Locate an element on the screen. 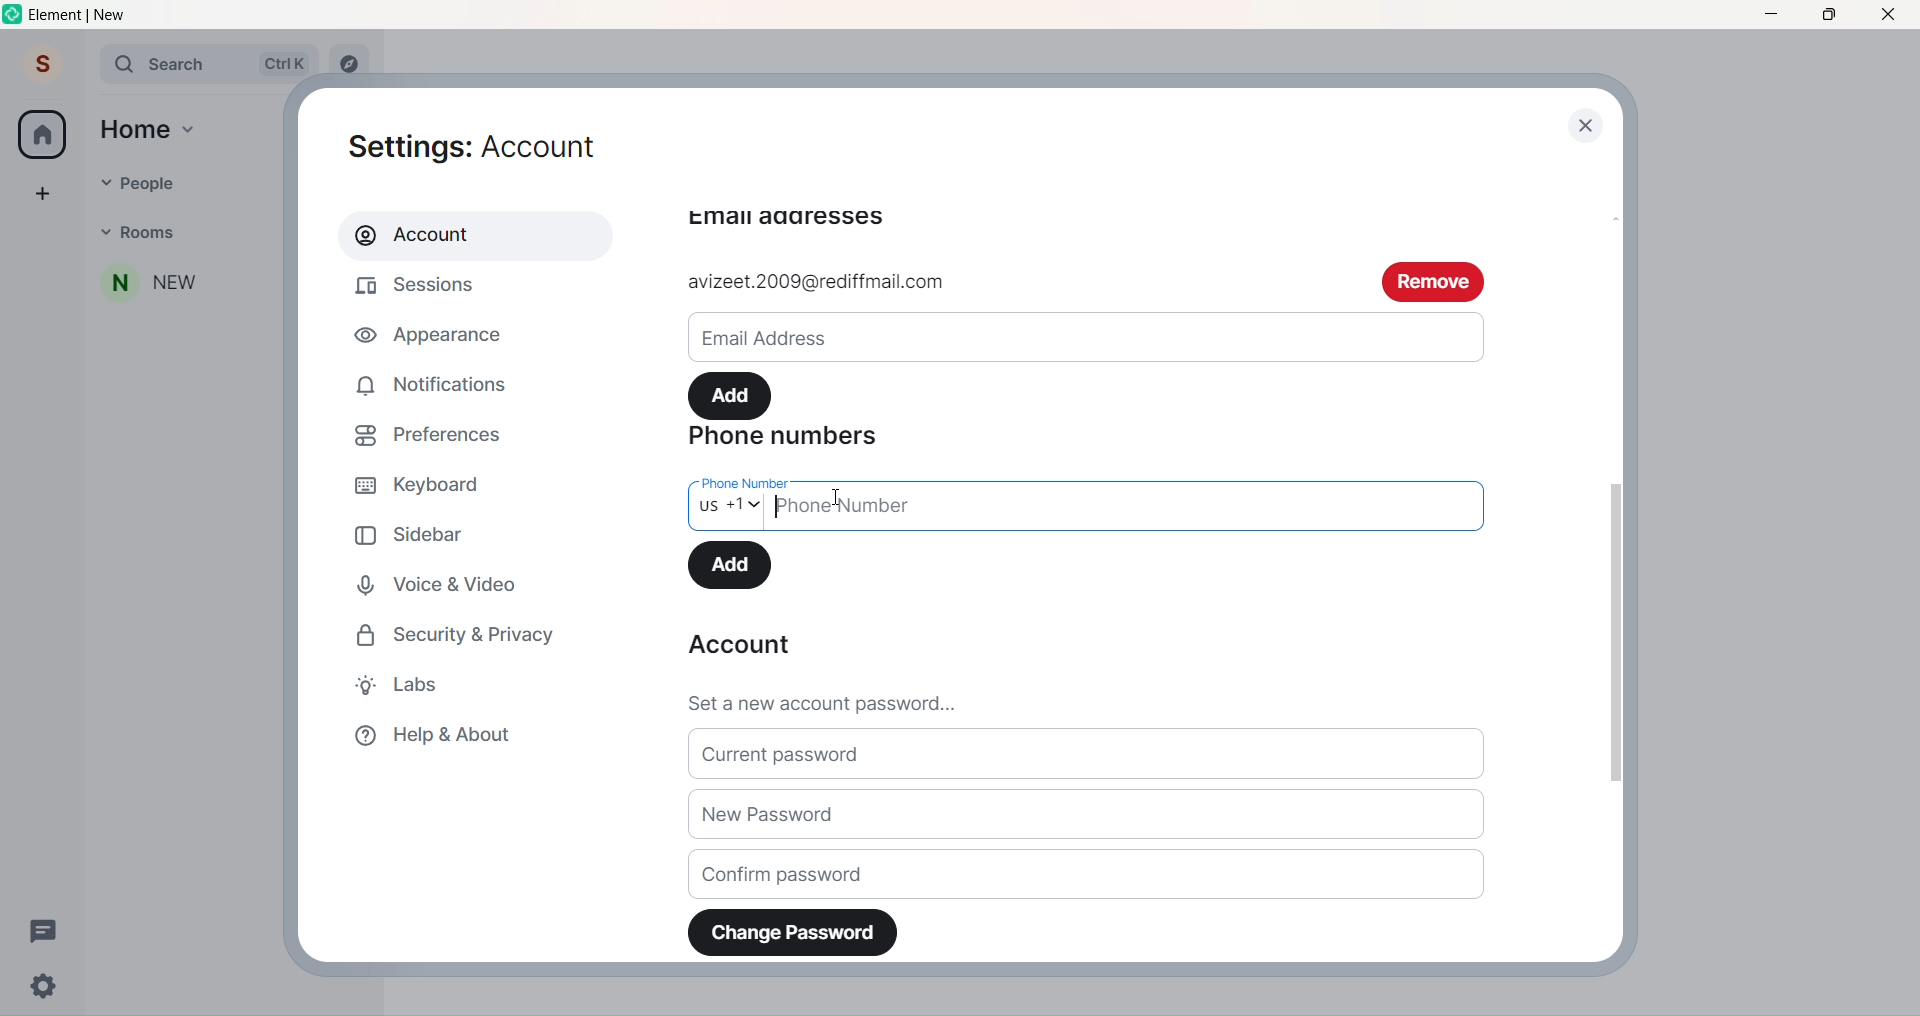 The width and height of the screenshot is (1920, 1016). Home is located at coordinates (136, 128).